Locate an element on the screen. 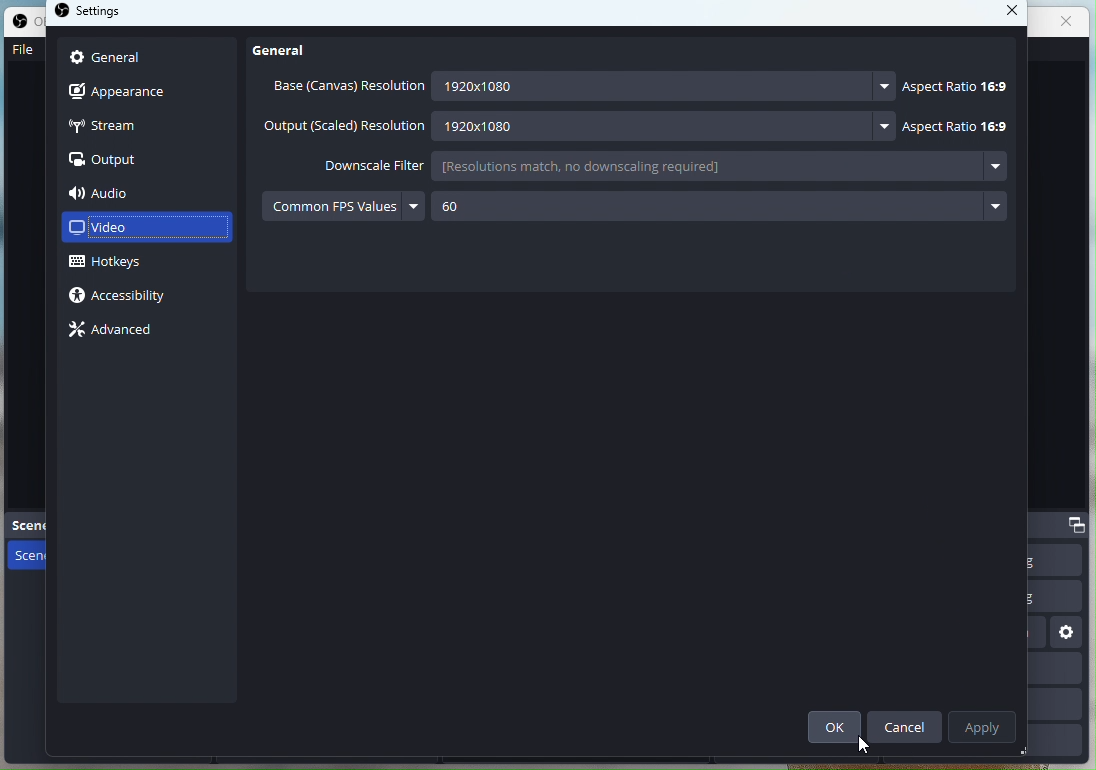 This screenshot has width=1096, height=770. 1920x1080 is located at coordinates (651, 86).